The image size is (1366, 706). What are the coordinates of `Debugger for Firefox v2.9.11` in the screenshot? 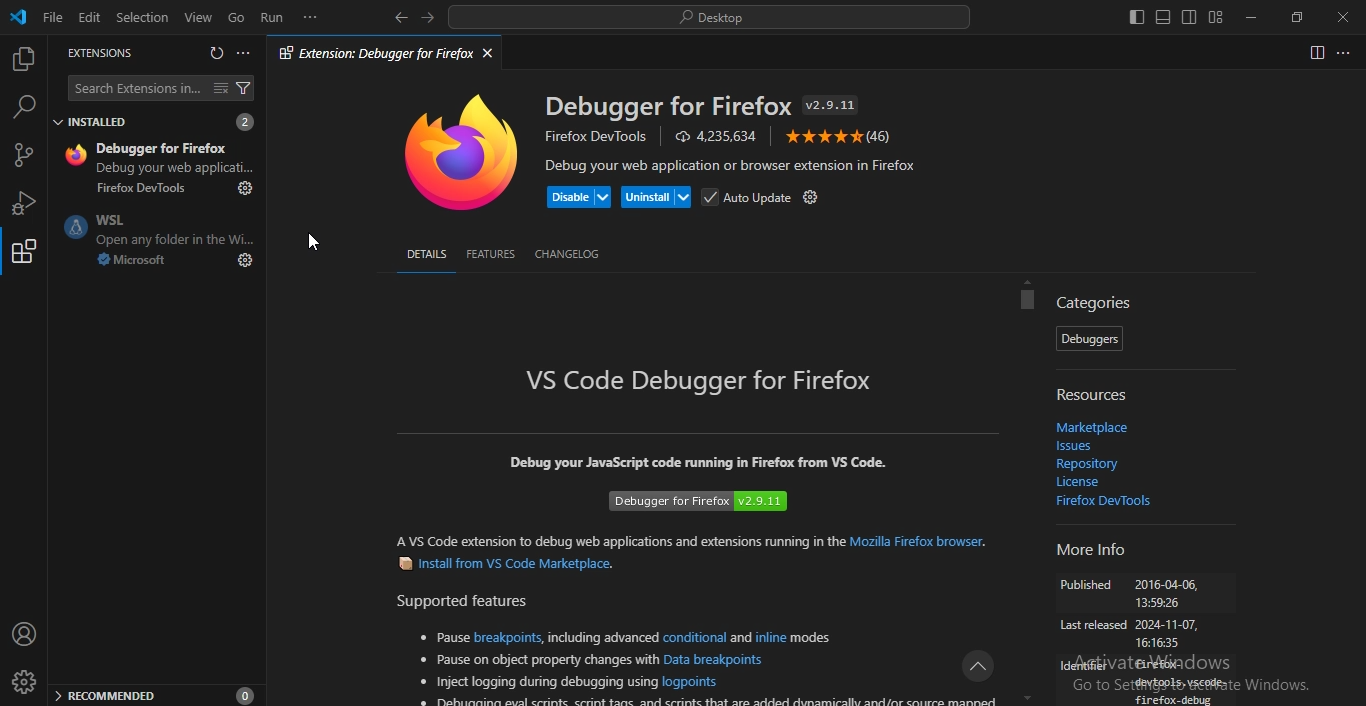 It's located at (701, 501).